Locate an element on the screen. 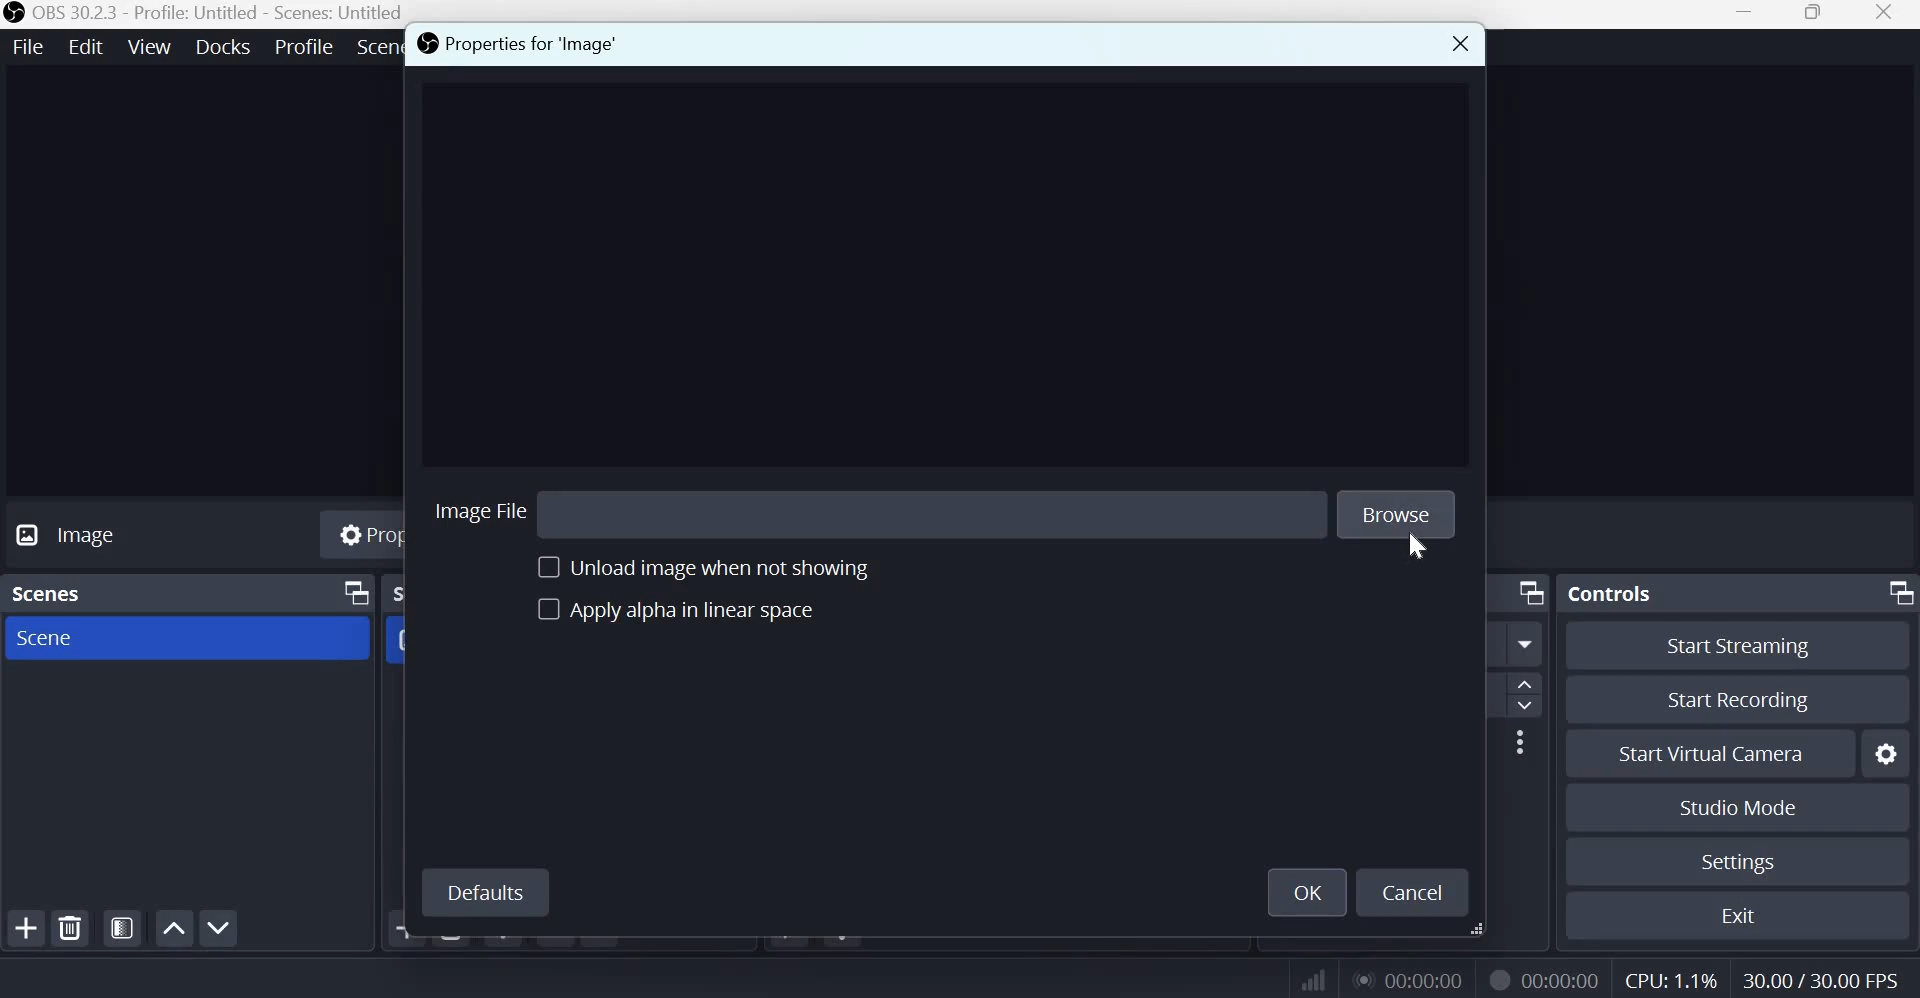 The image size is (1920, 998). Defaults is located at coordinates (484, 894).